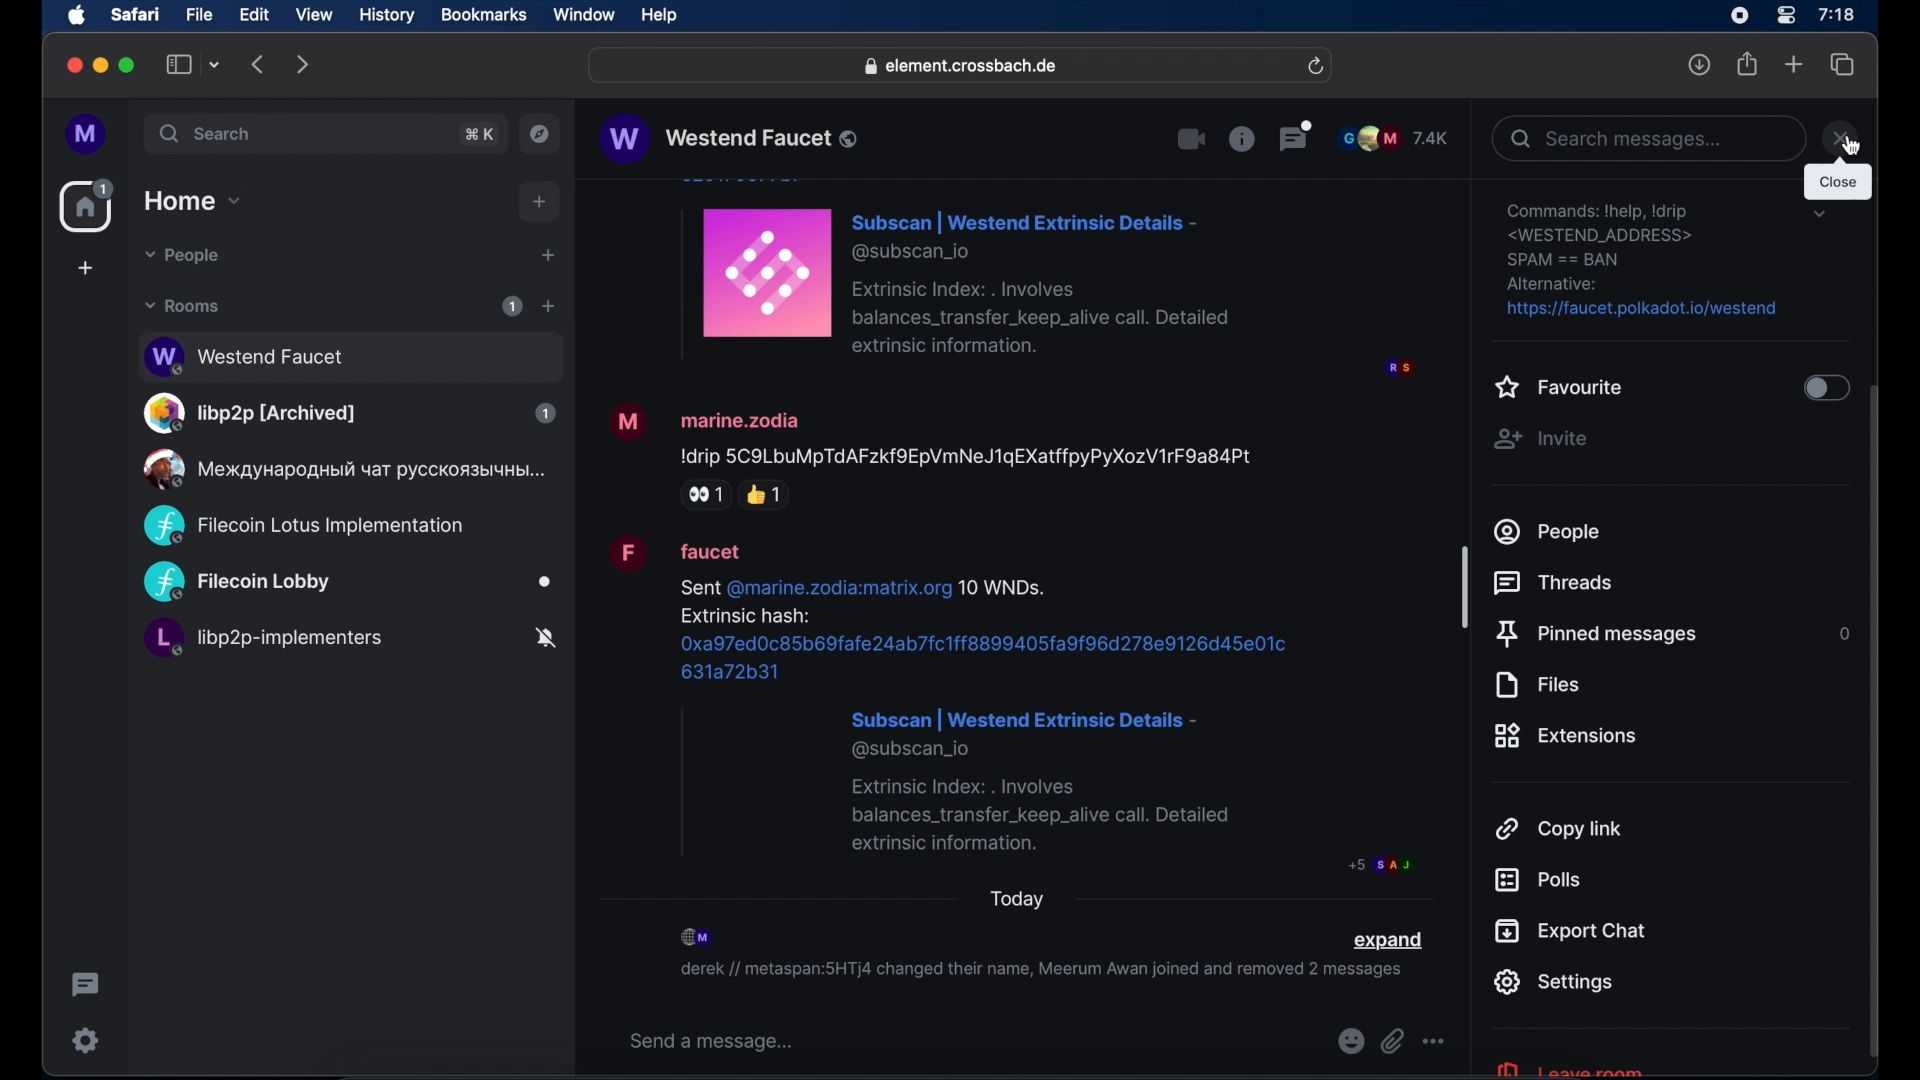 The image size is (1920, 1080). What do you see at coordinates (303, 526) in the screenshot?
I see `public room` at bounding box center [303, 526].